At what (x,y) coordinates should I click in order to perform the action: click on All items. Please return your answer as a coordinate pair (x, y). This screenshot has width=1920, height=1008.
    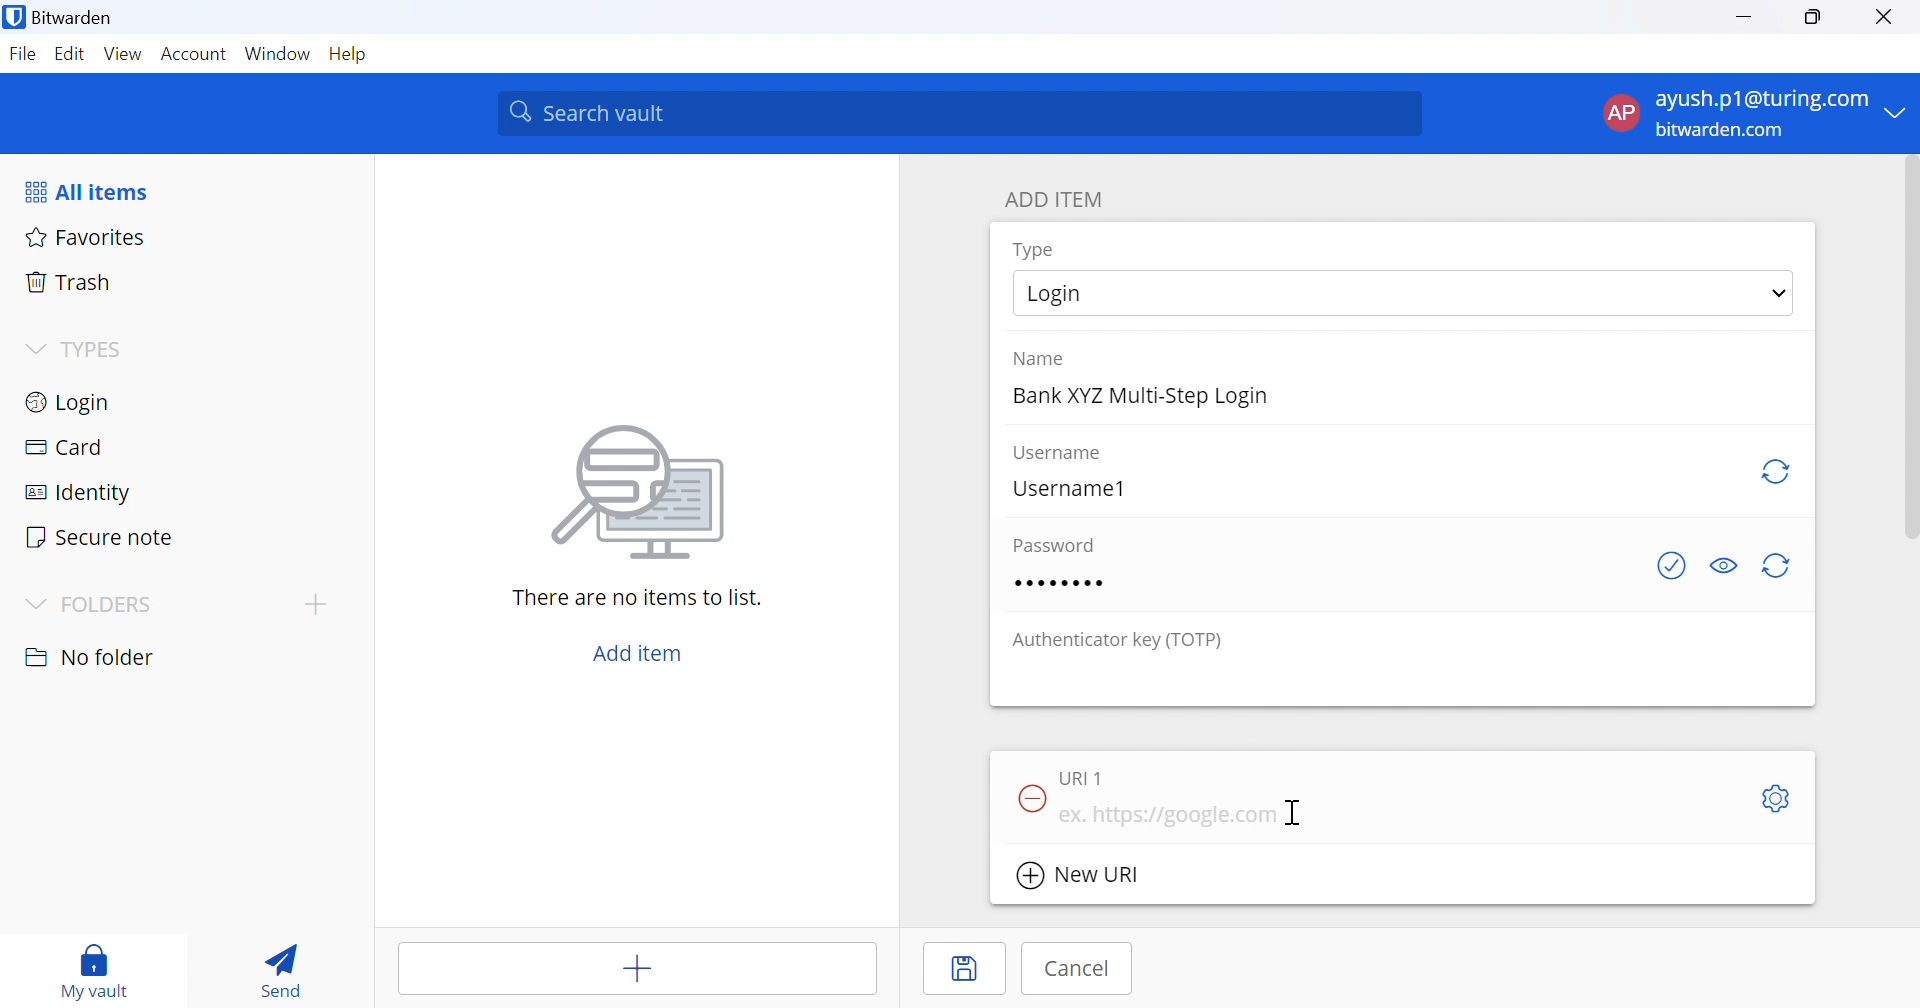
    Looking at the image, I should click on (92, 189).